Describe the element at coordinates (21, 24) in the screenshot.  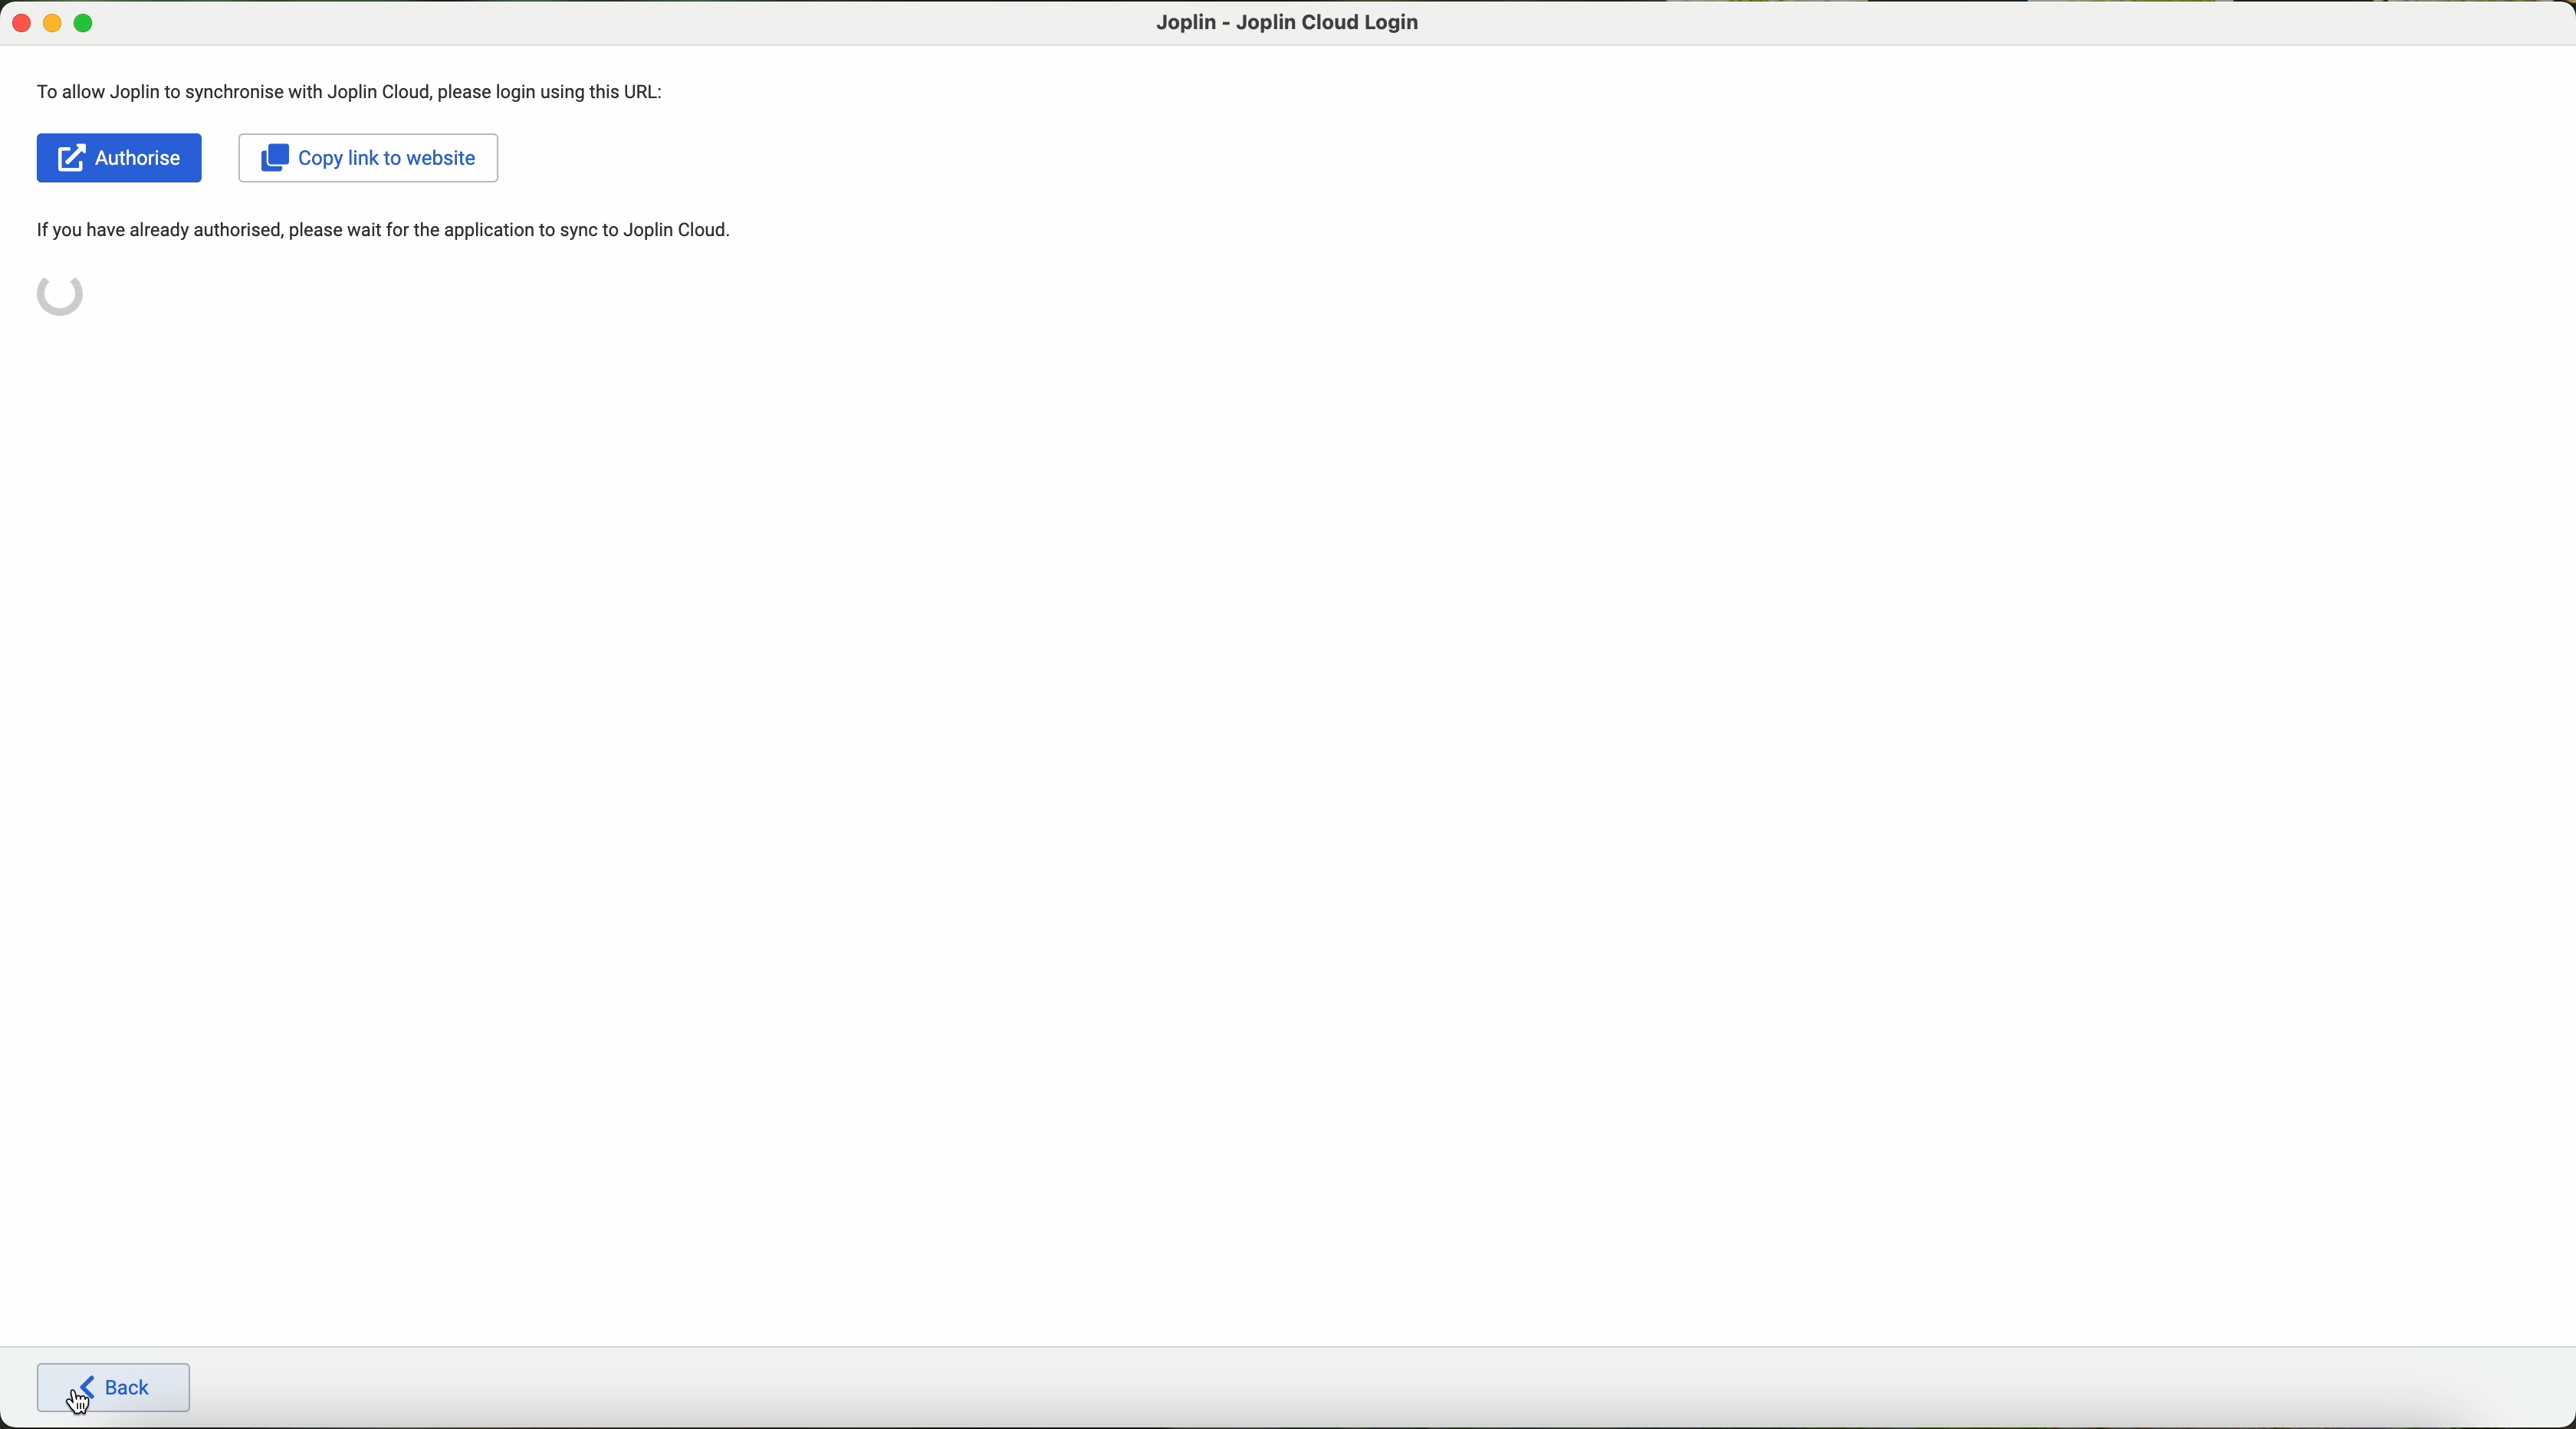
I see `close Joplin` at that location.